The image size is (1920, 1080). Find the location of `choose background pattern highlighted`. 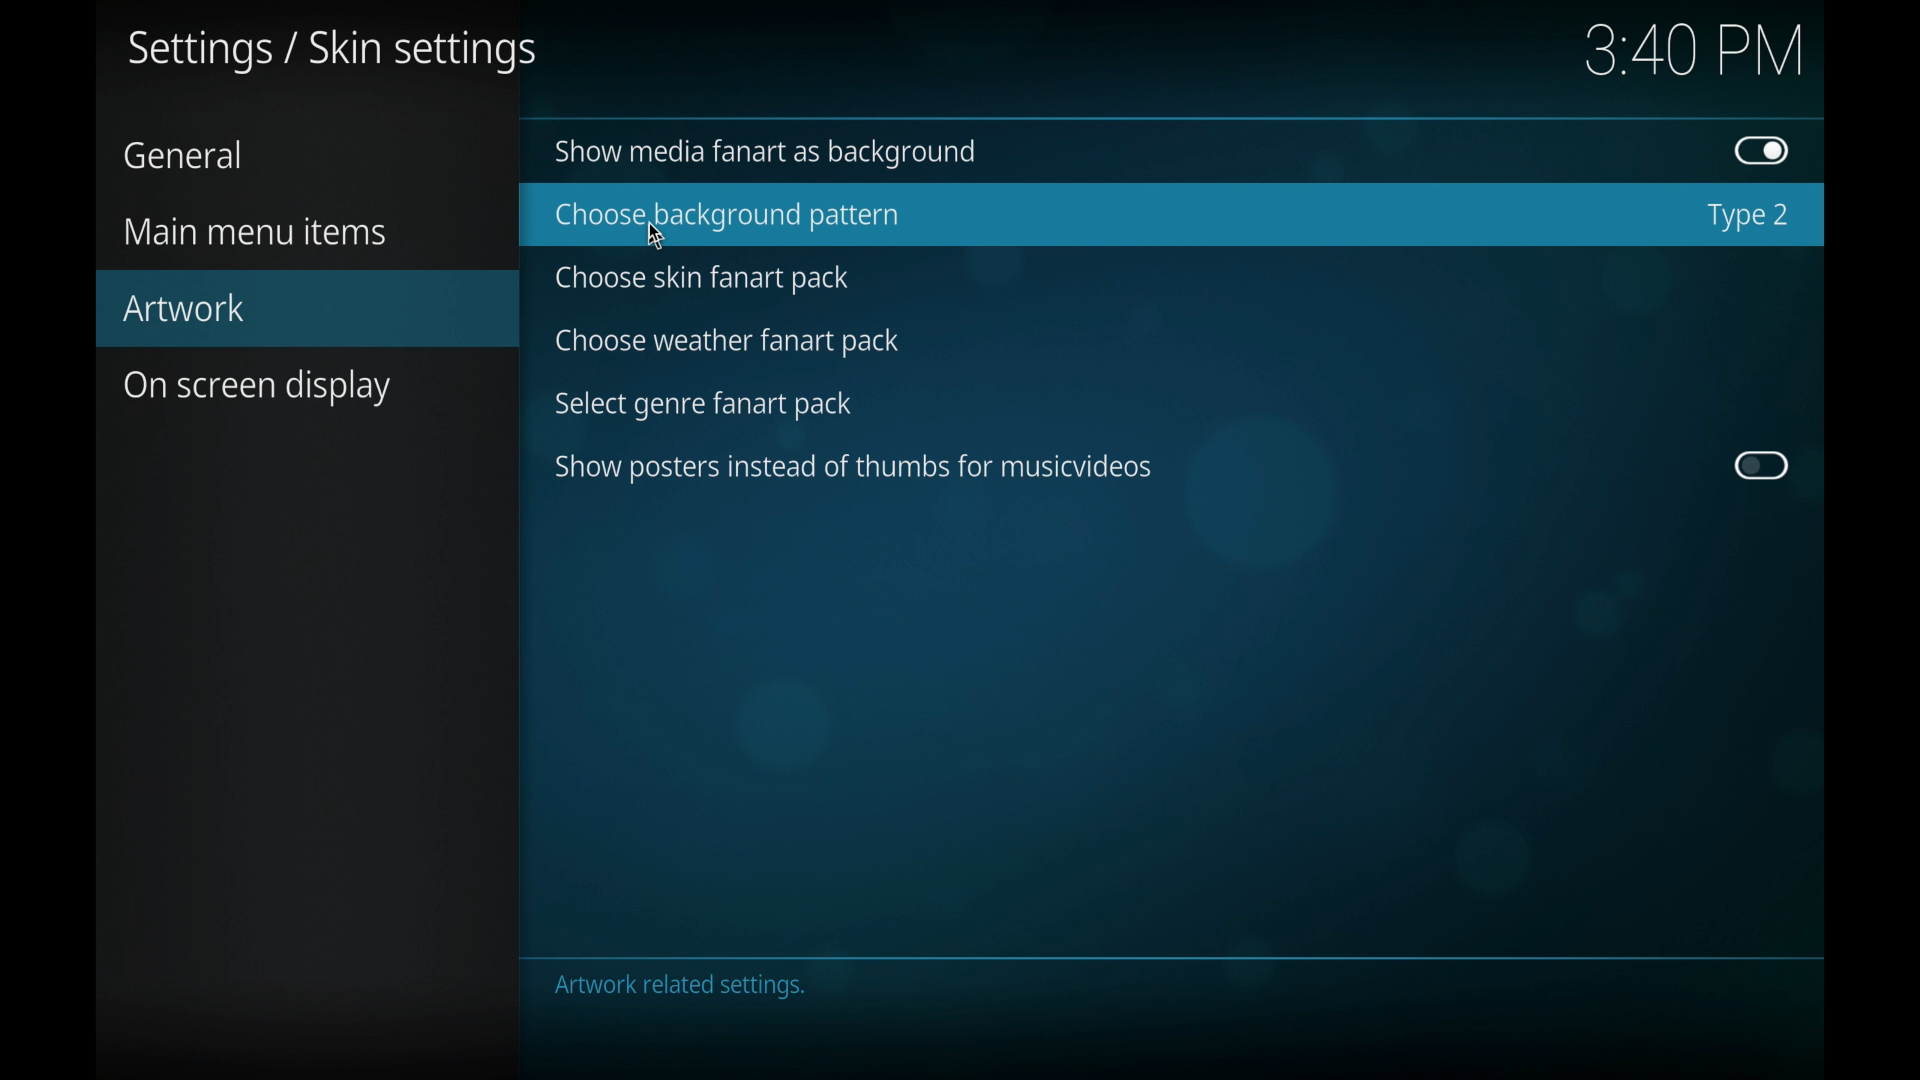

choose background pattern highlighted is located at coordinates (1168, 215).